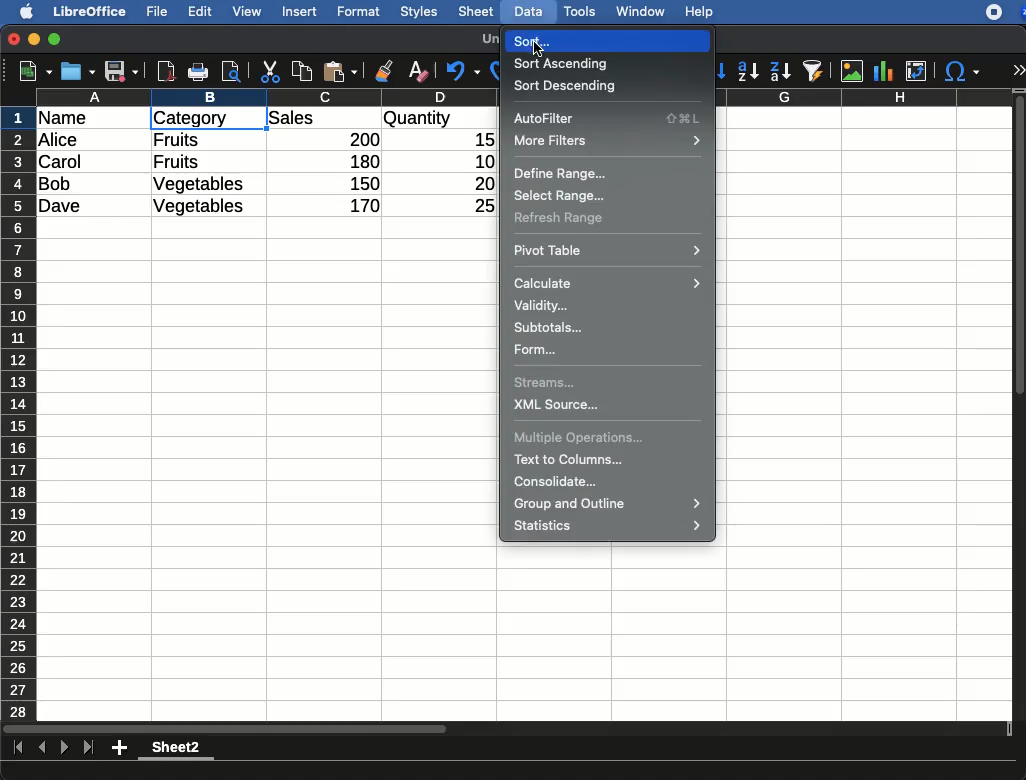  What do you see at coordinates (417, 72) in the screenshot?
I see `clear formatting` at bounding box center [417, 72].